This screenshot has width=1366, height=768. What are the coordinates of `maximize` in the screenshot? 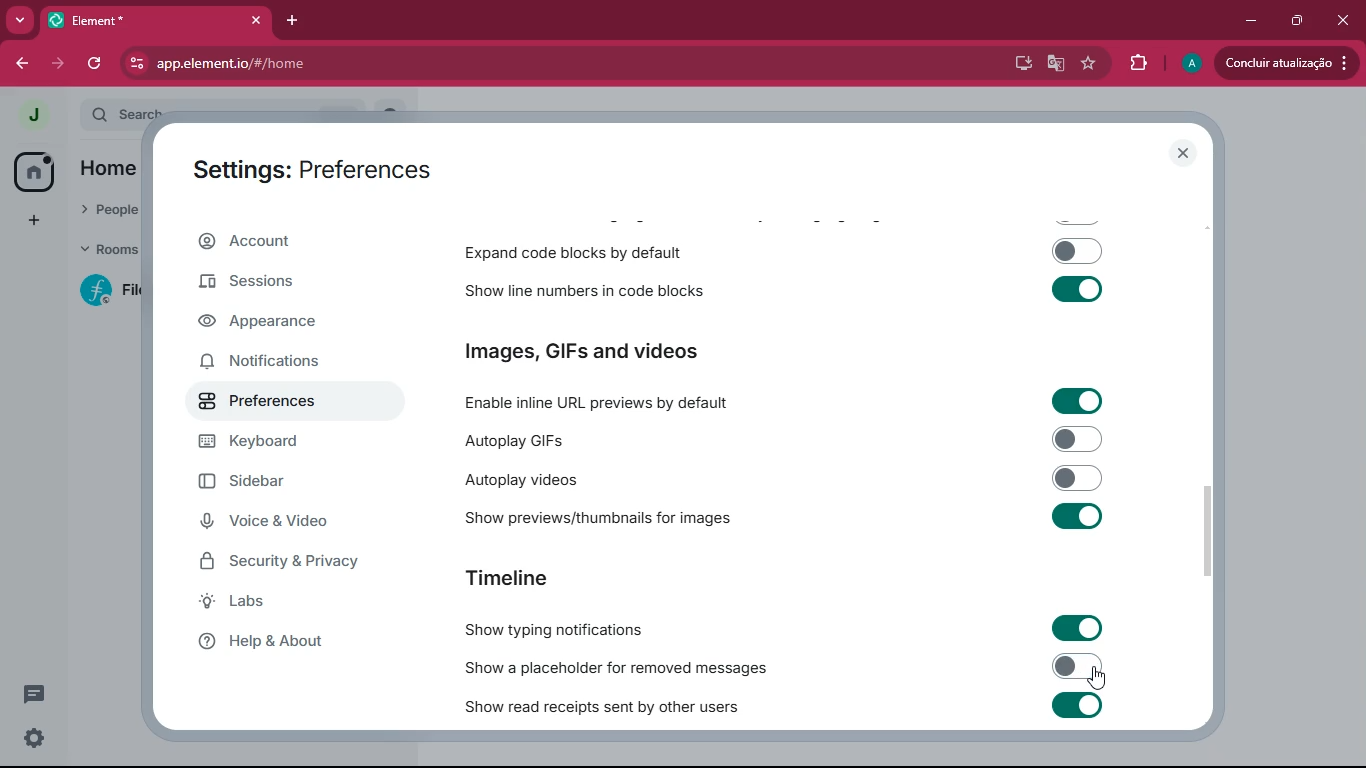 It's located at (1299, 19).